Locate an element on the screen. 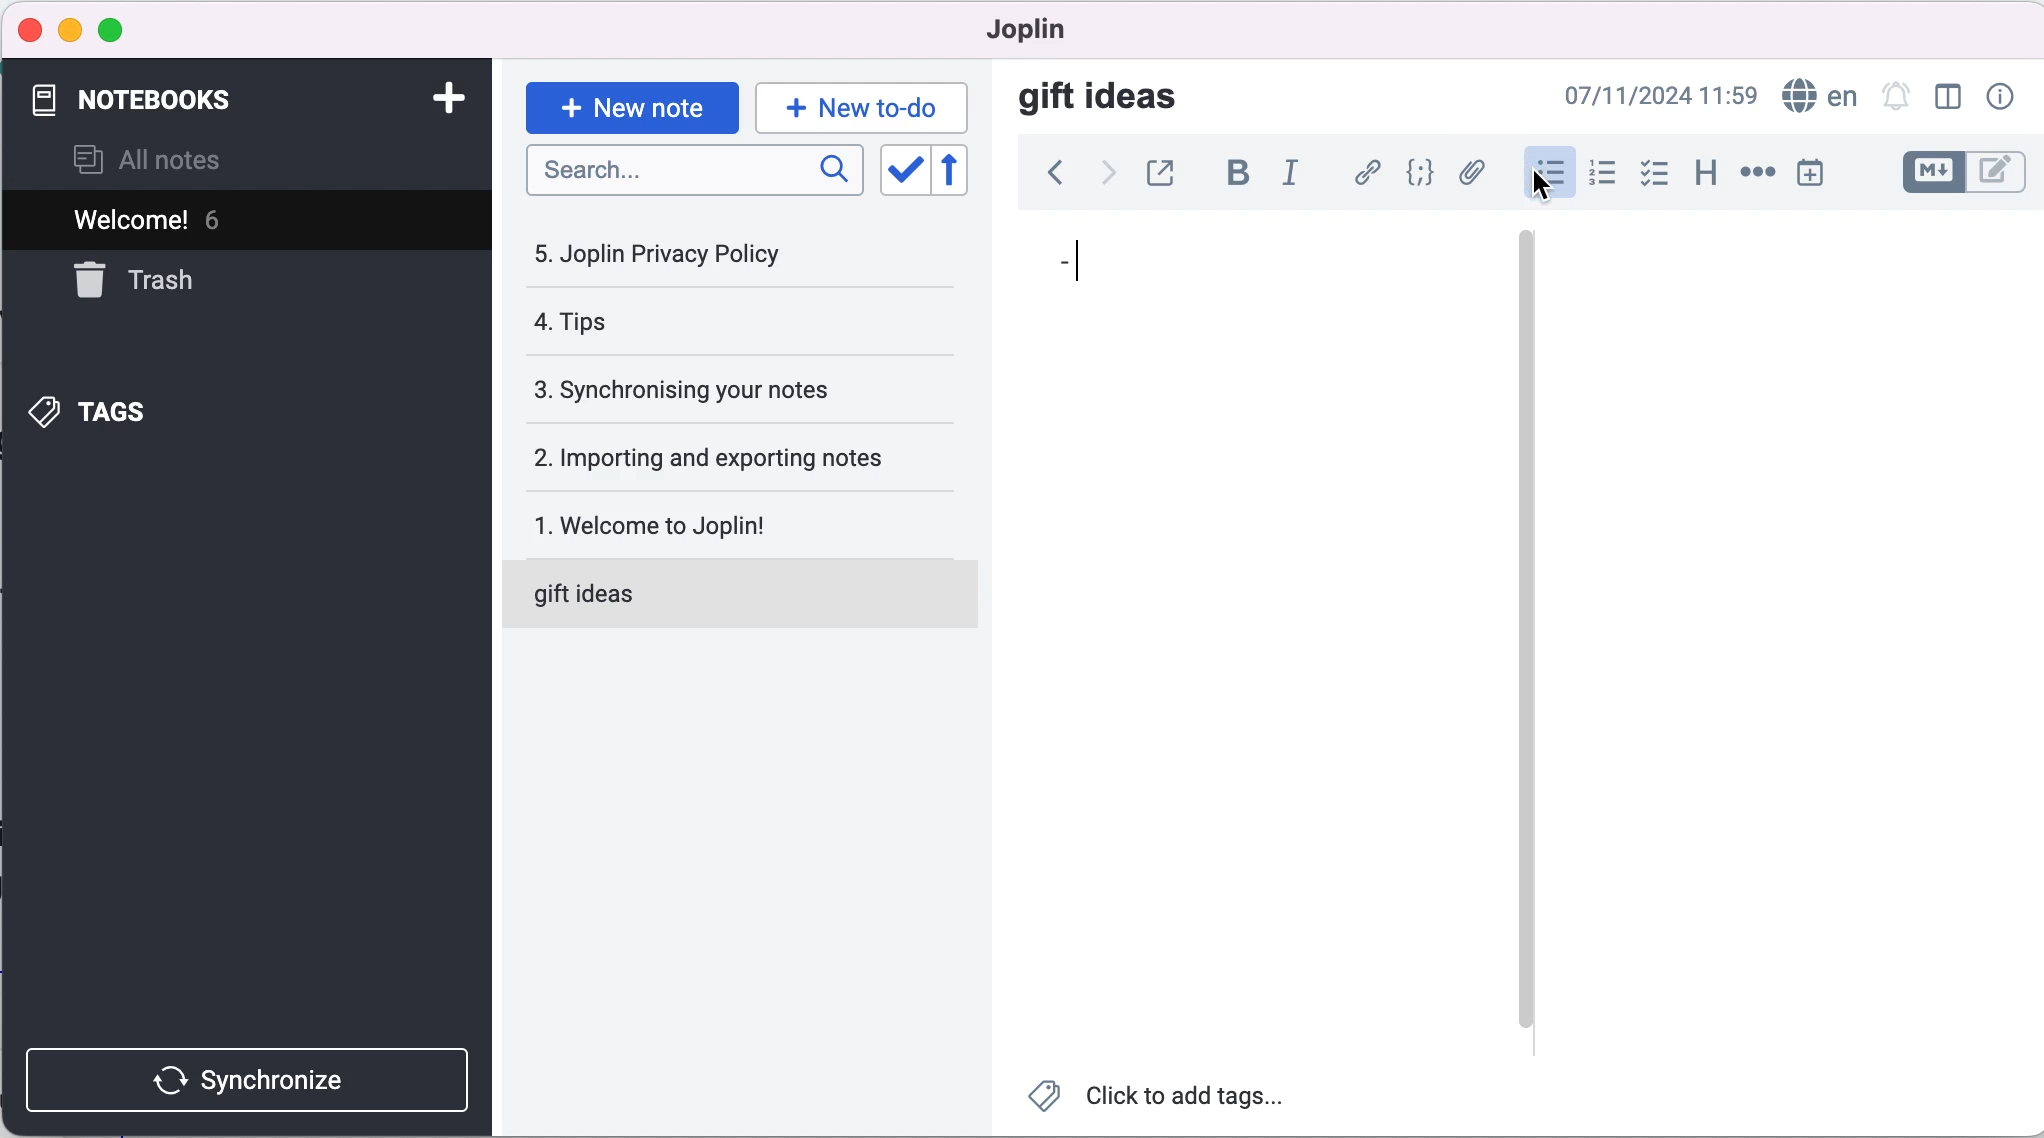  bullet 1 is located at coordinates (1229, 273).